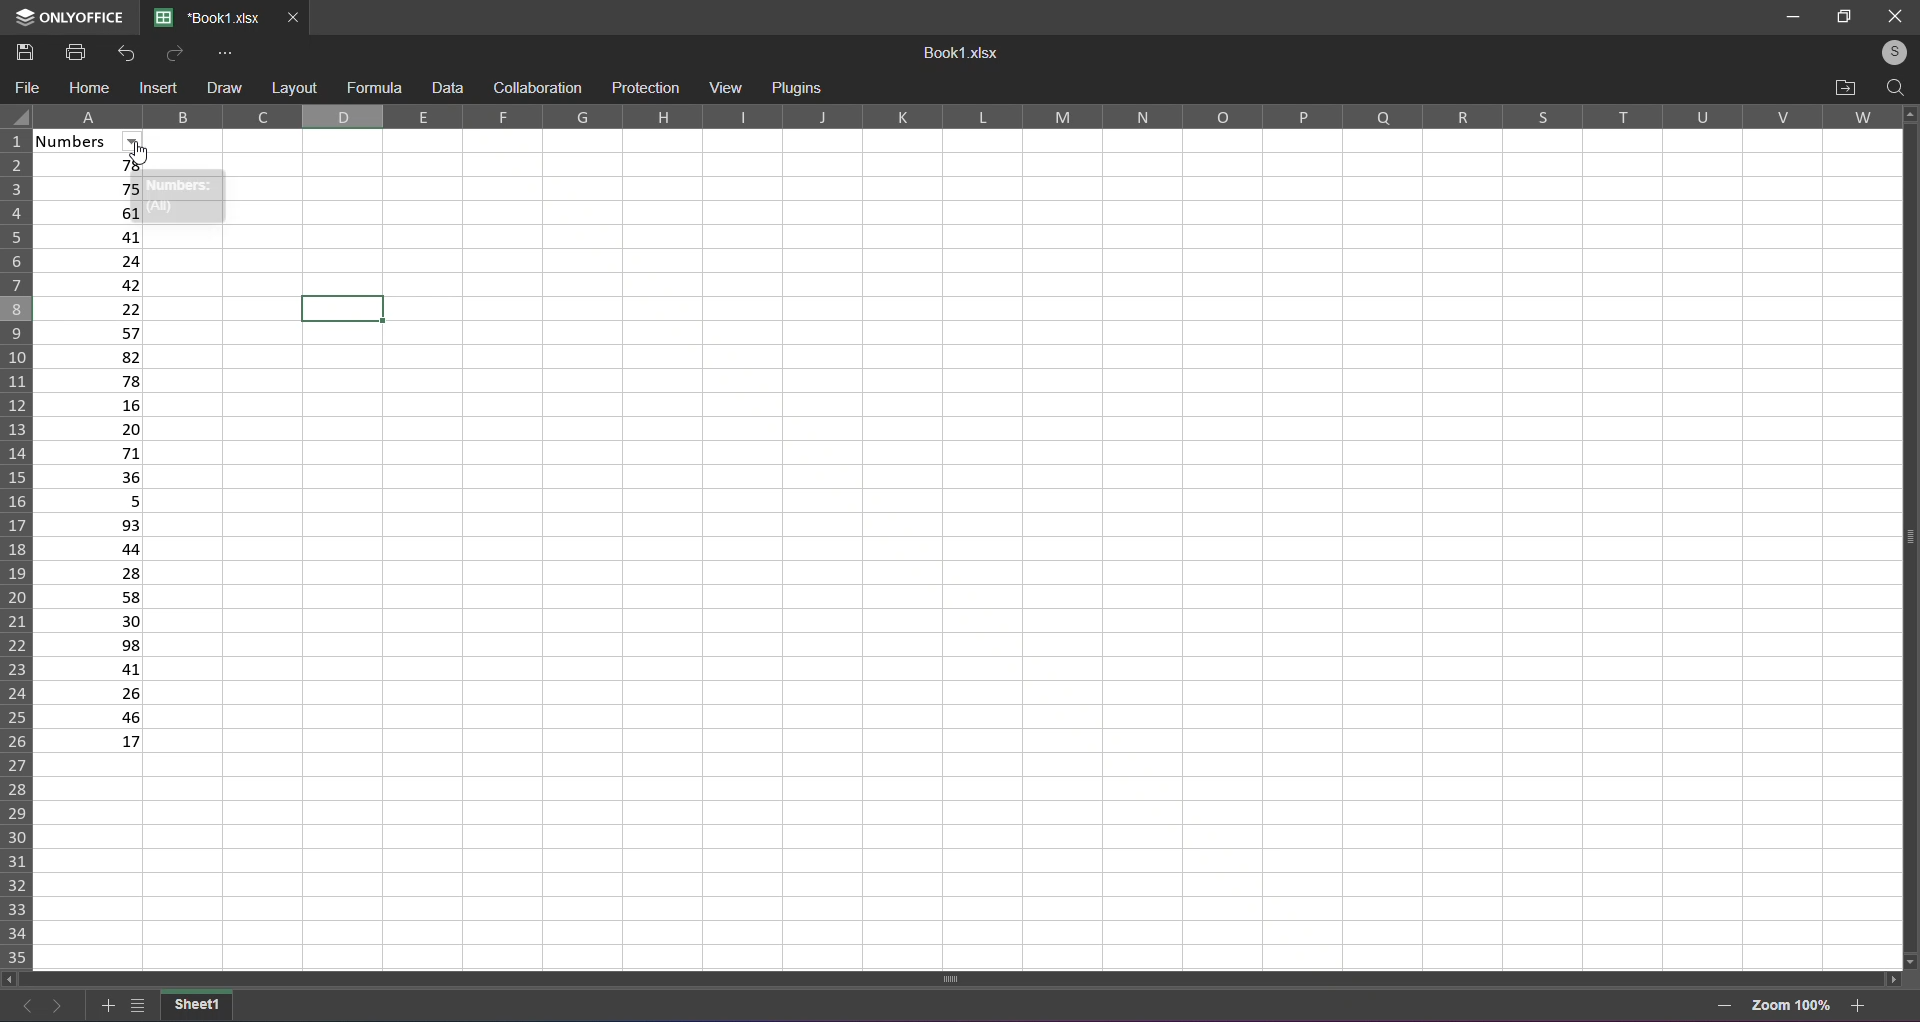 The image size is (1920, 1022). I want to click on file, so click(30, 88).